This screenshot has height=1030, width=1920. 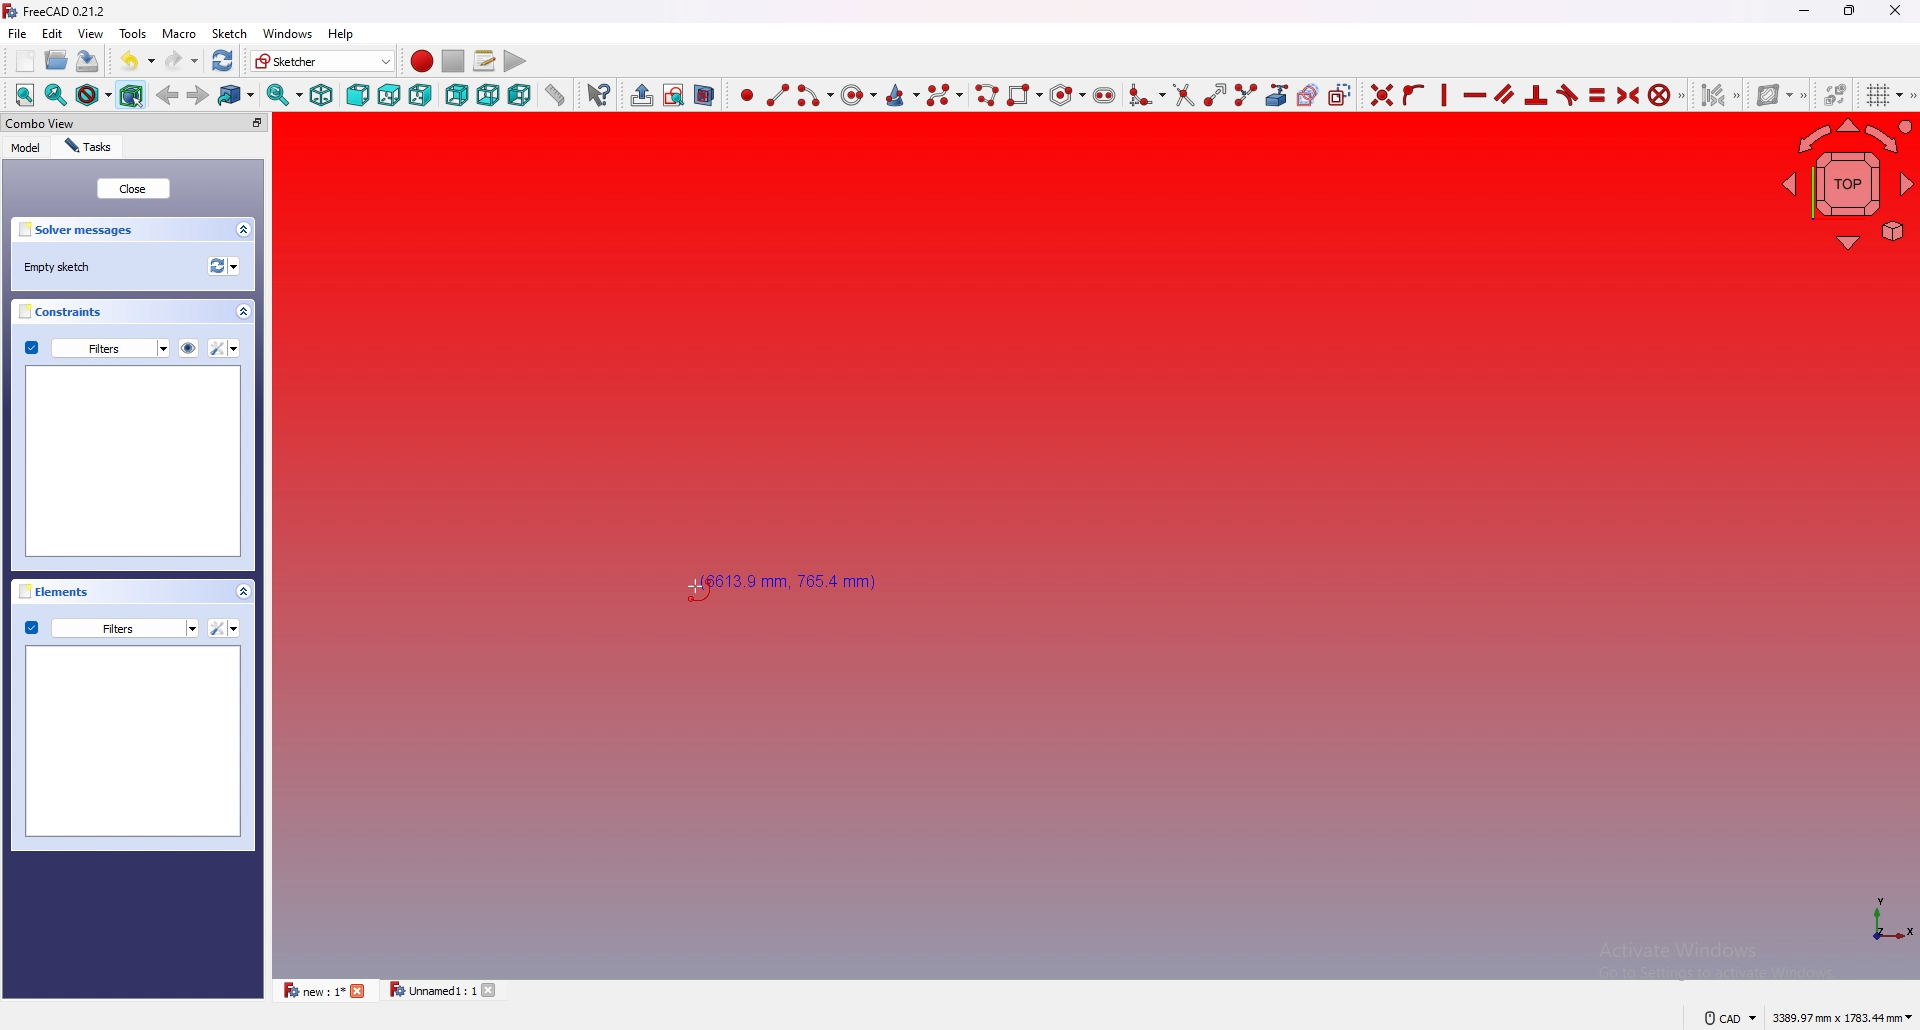 I want to click on cursor, so click(x=694, y=586).